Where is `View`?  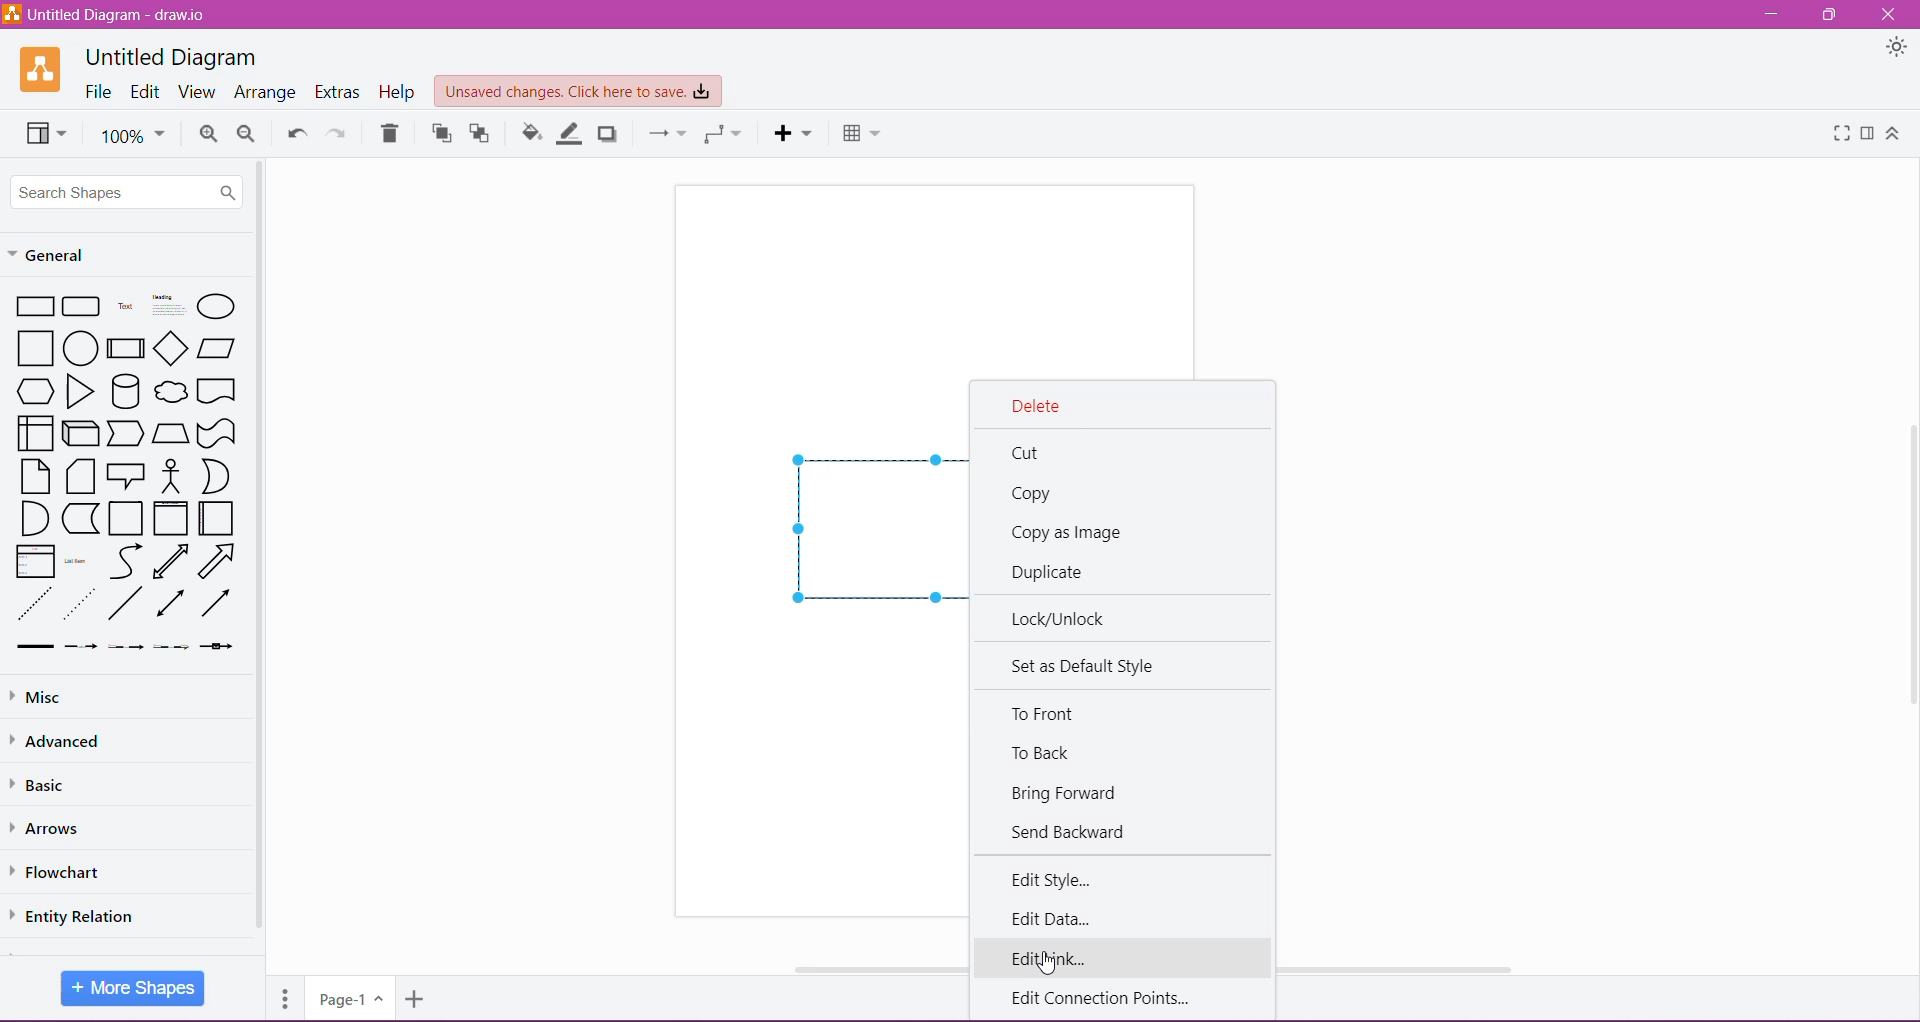 View is located at coordinates (45, 133).